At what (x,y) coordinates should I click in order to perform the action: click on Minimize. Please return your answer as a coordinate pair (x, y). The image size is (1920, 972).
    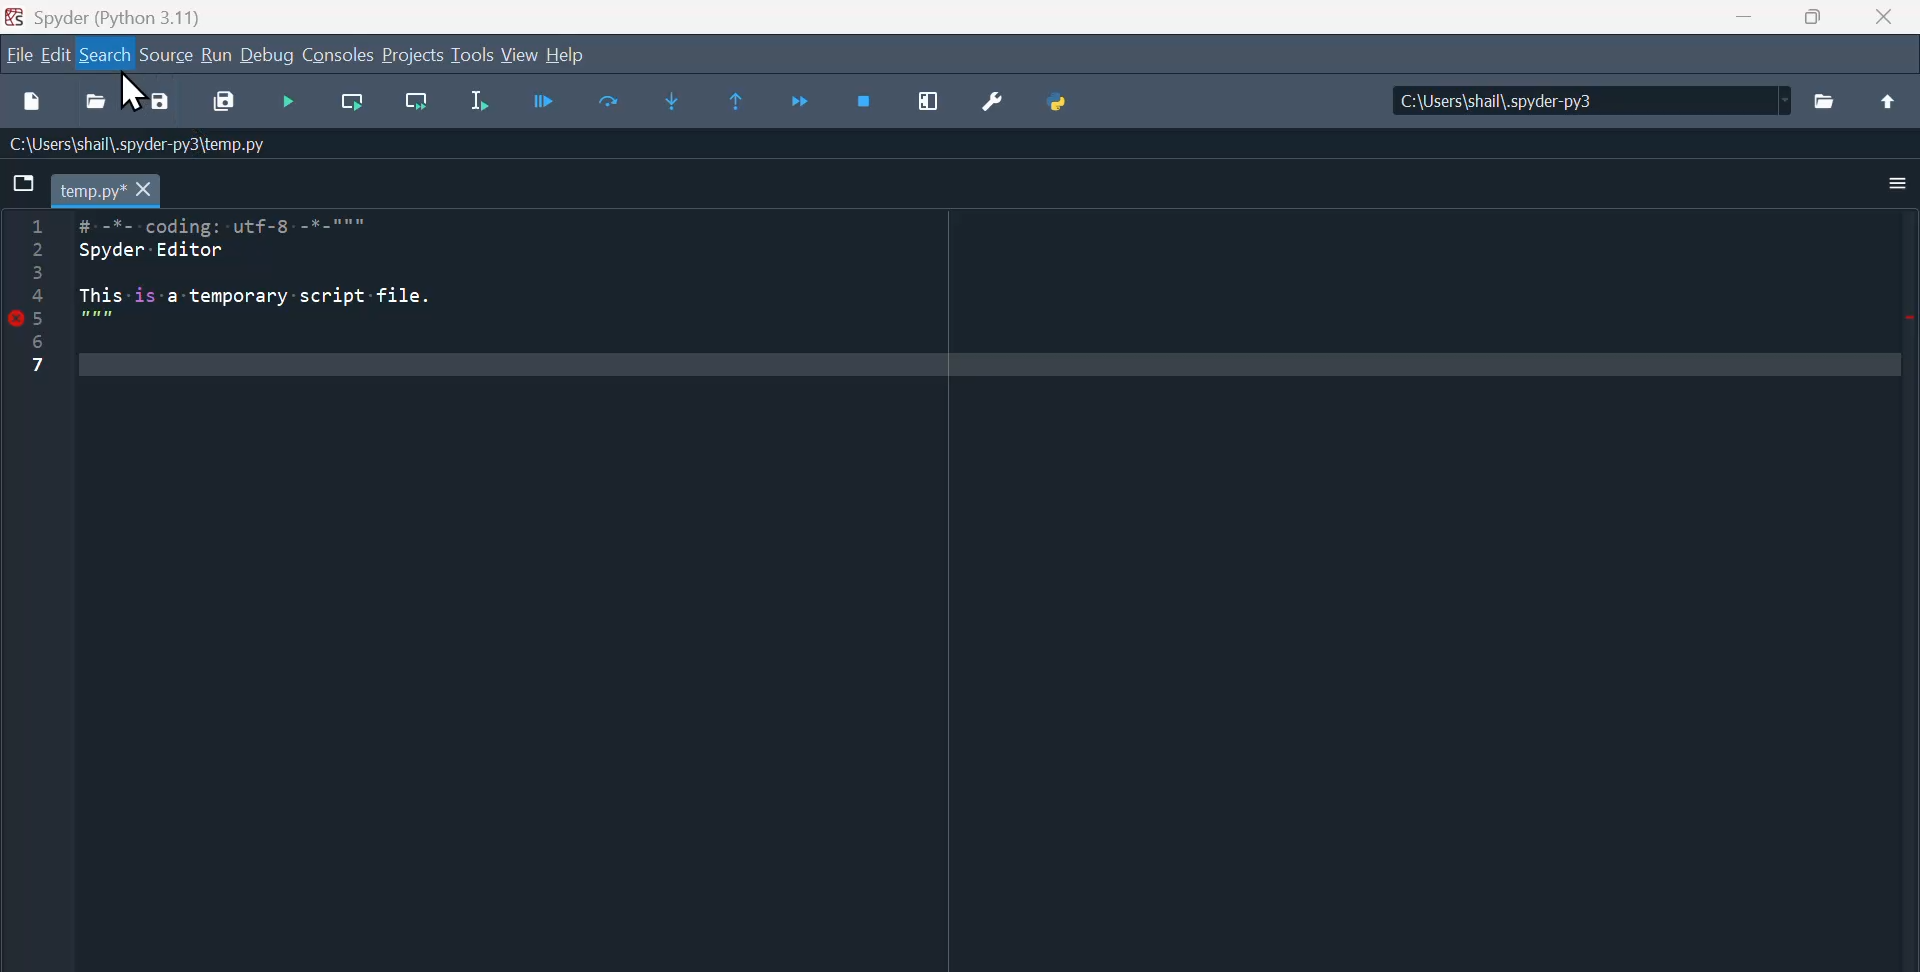
    Looking at the image, I should click on (1749, 19).